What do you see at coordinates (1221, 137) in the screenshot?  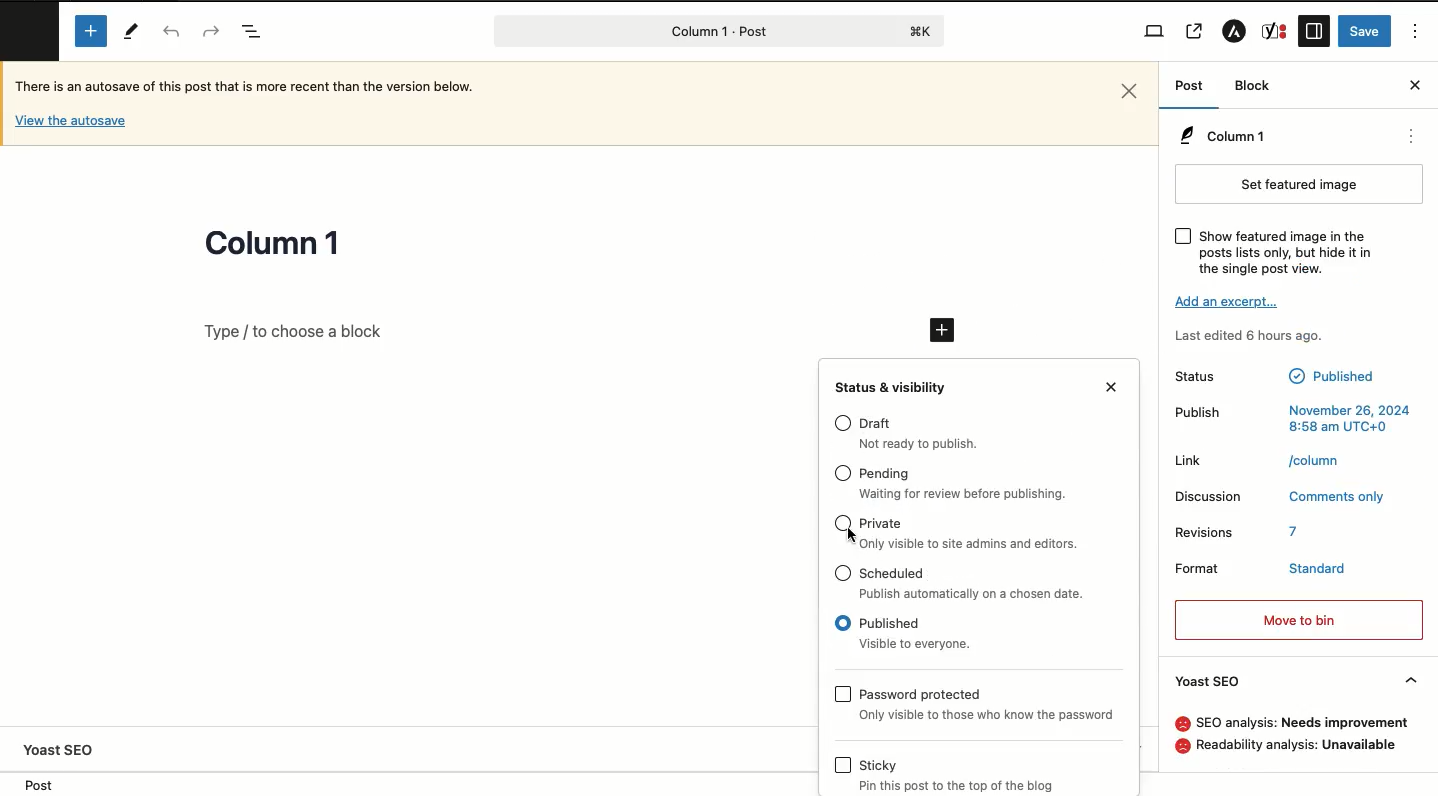 I see `Column` at bounding box center [1221, 137].